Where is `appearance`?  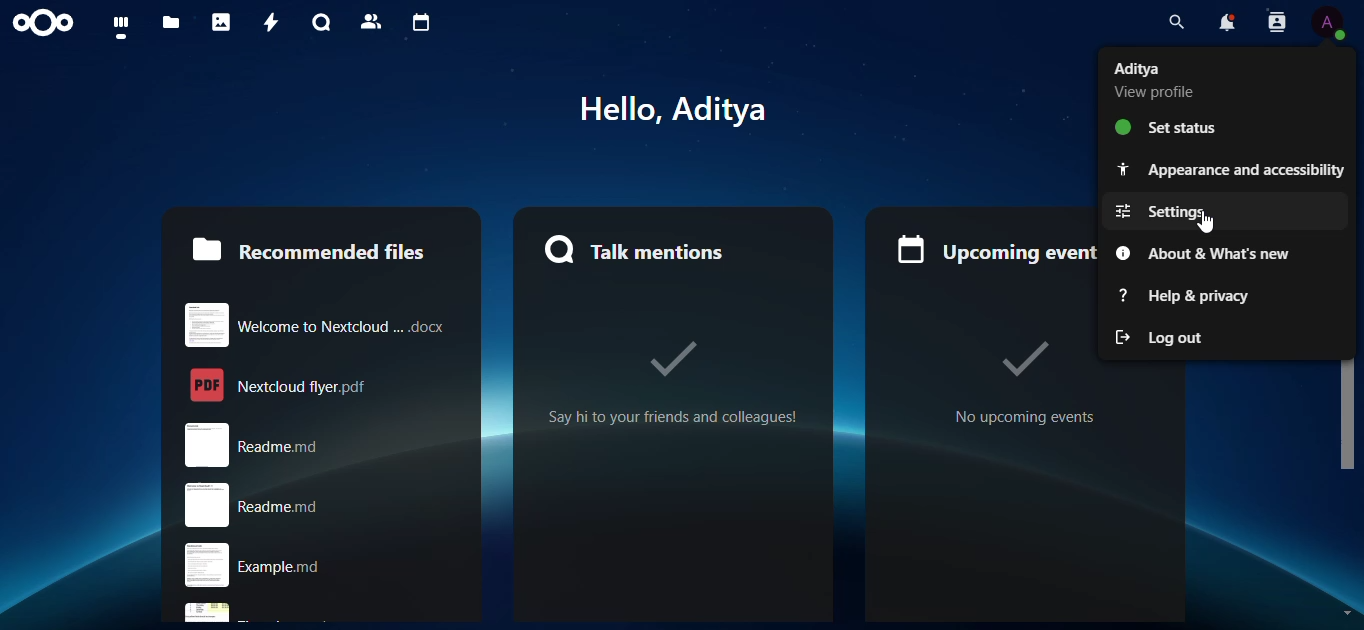 appearance is located at coordinates (1228, 168).